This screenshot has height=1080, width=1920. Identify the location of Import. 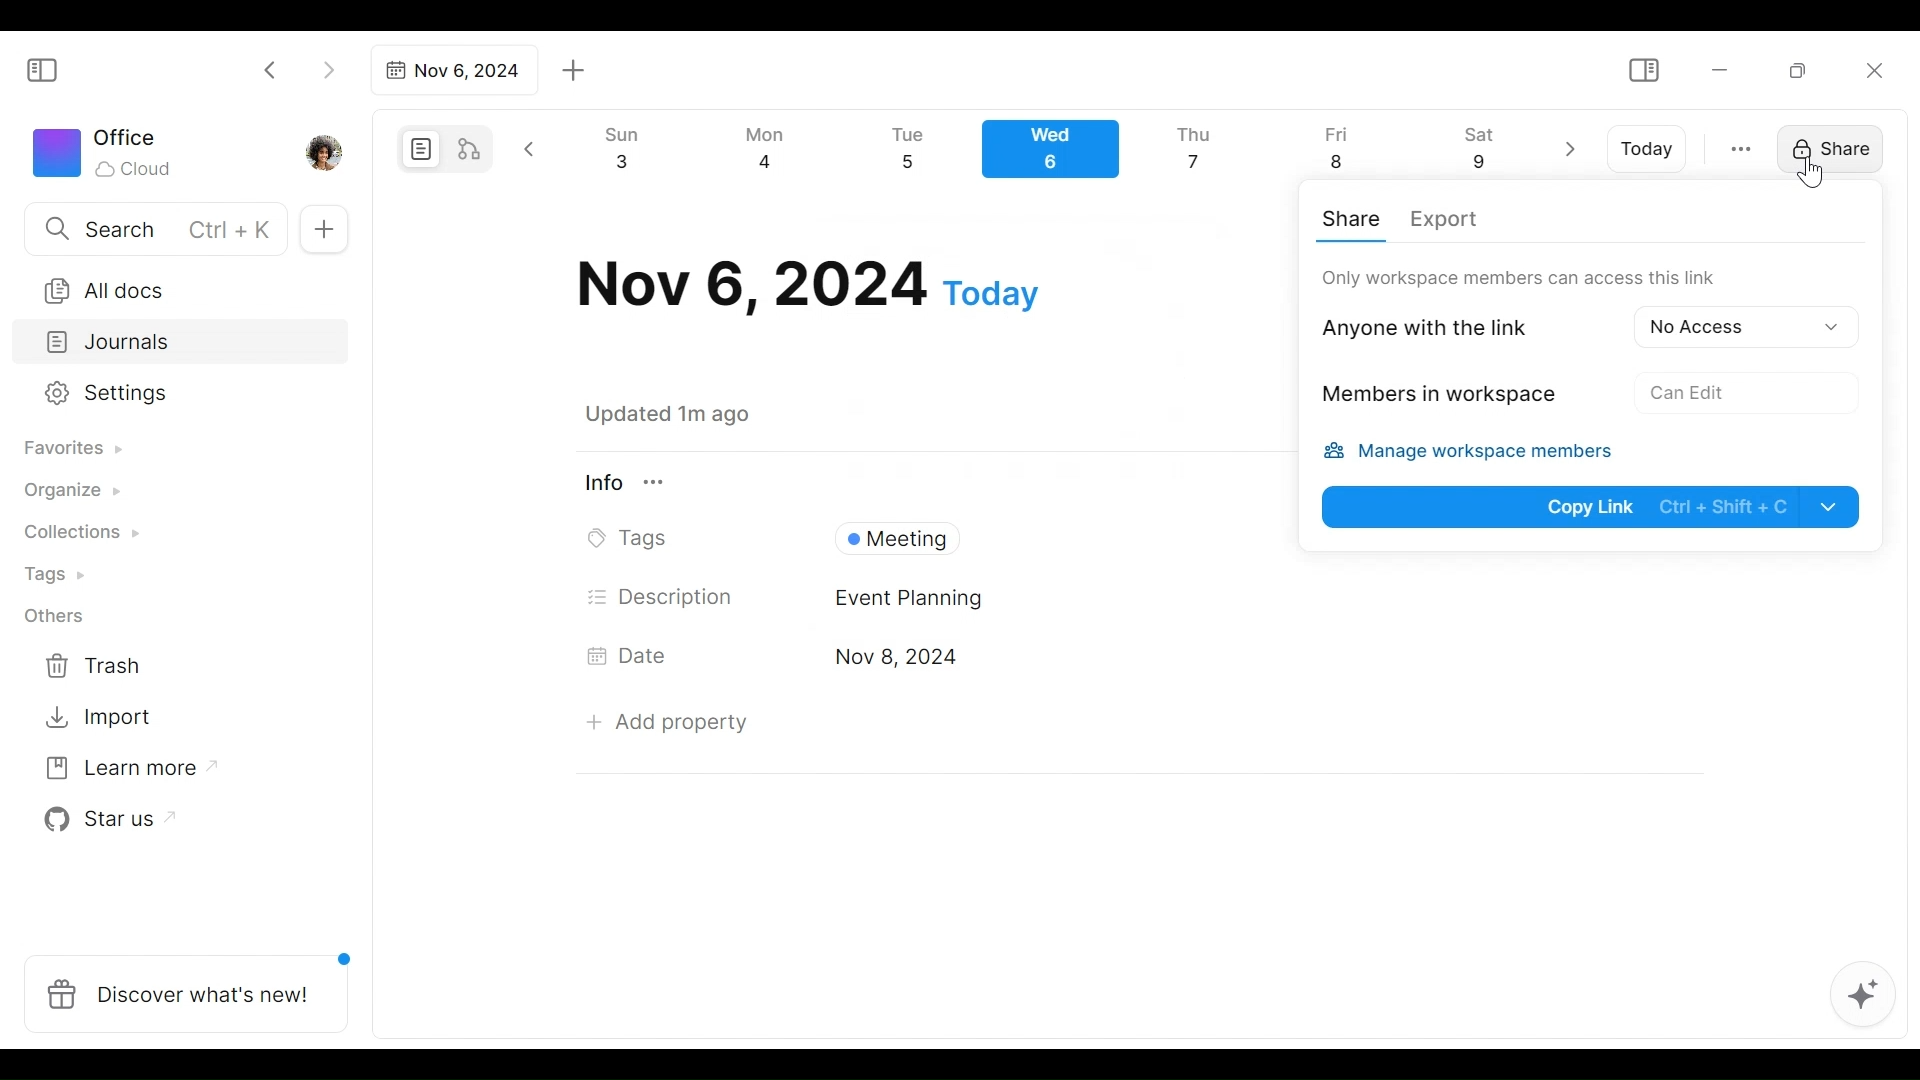
(101, 715).